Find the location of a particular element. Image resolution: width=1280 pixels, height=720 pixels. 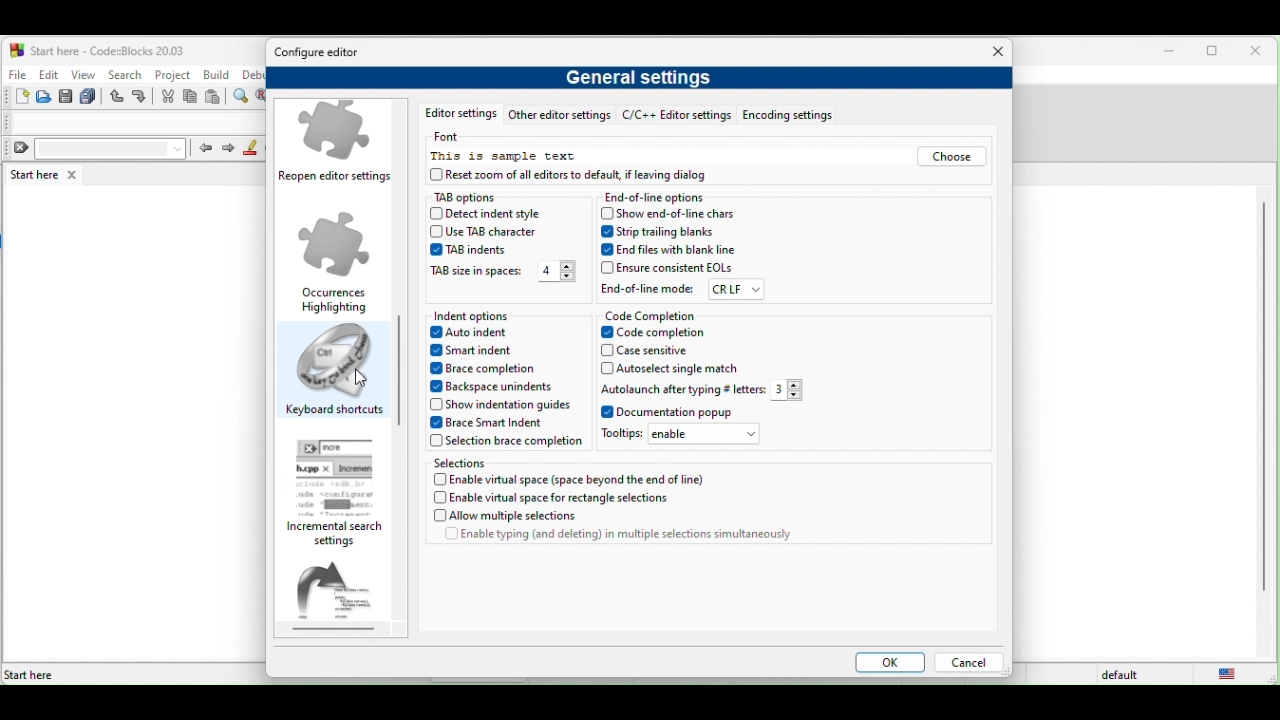

brace smart indent is located at coordinates (494, 423).